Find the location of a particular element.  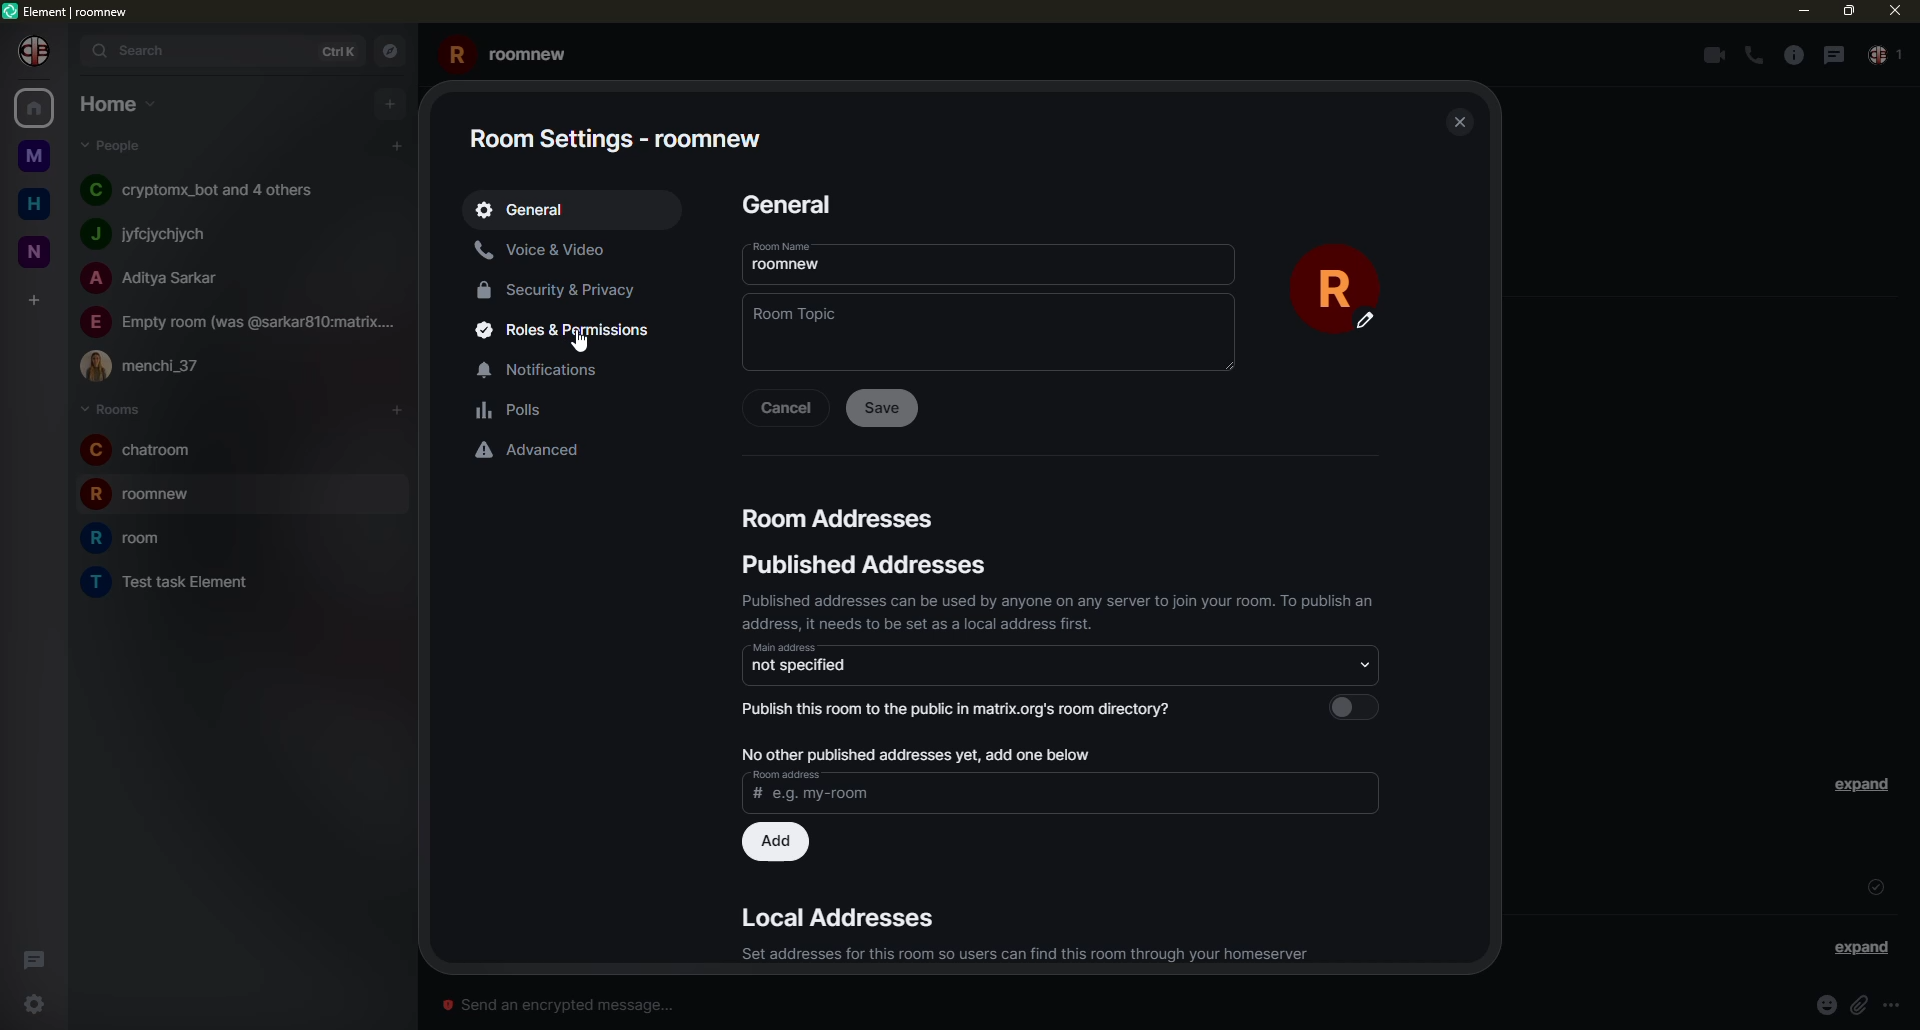

threads is located at coordinates (36, 956).